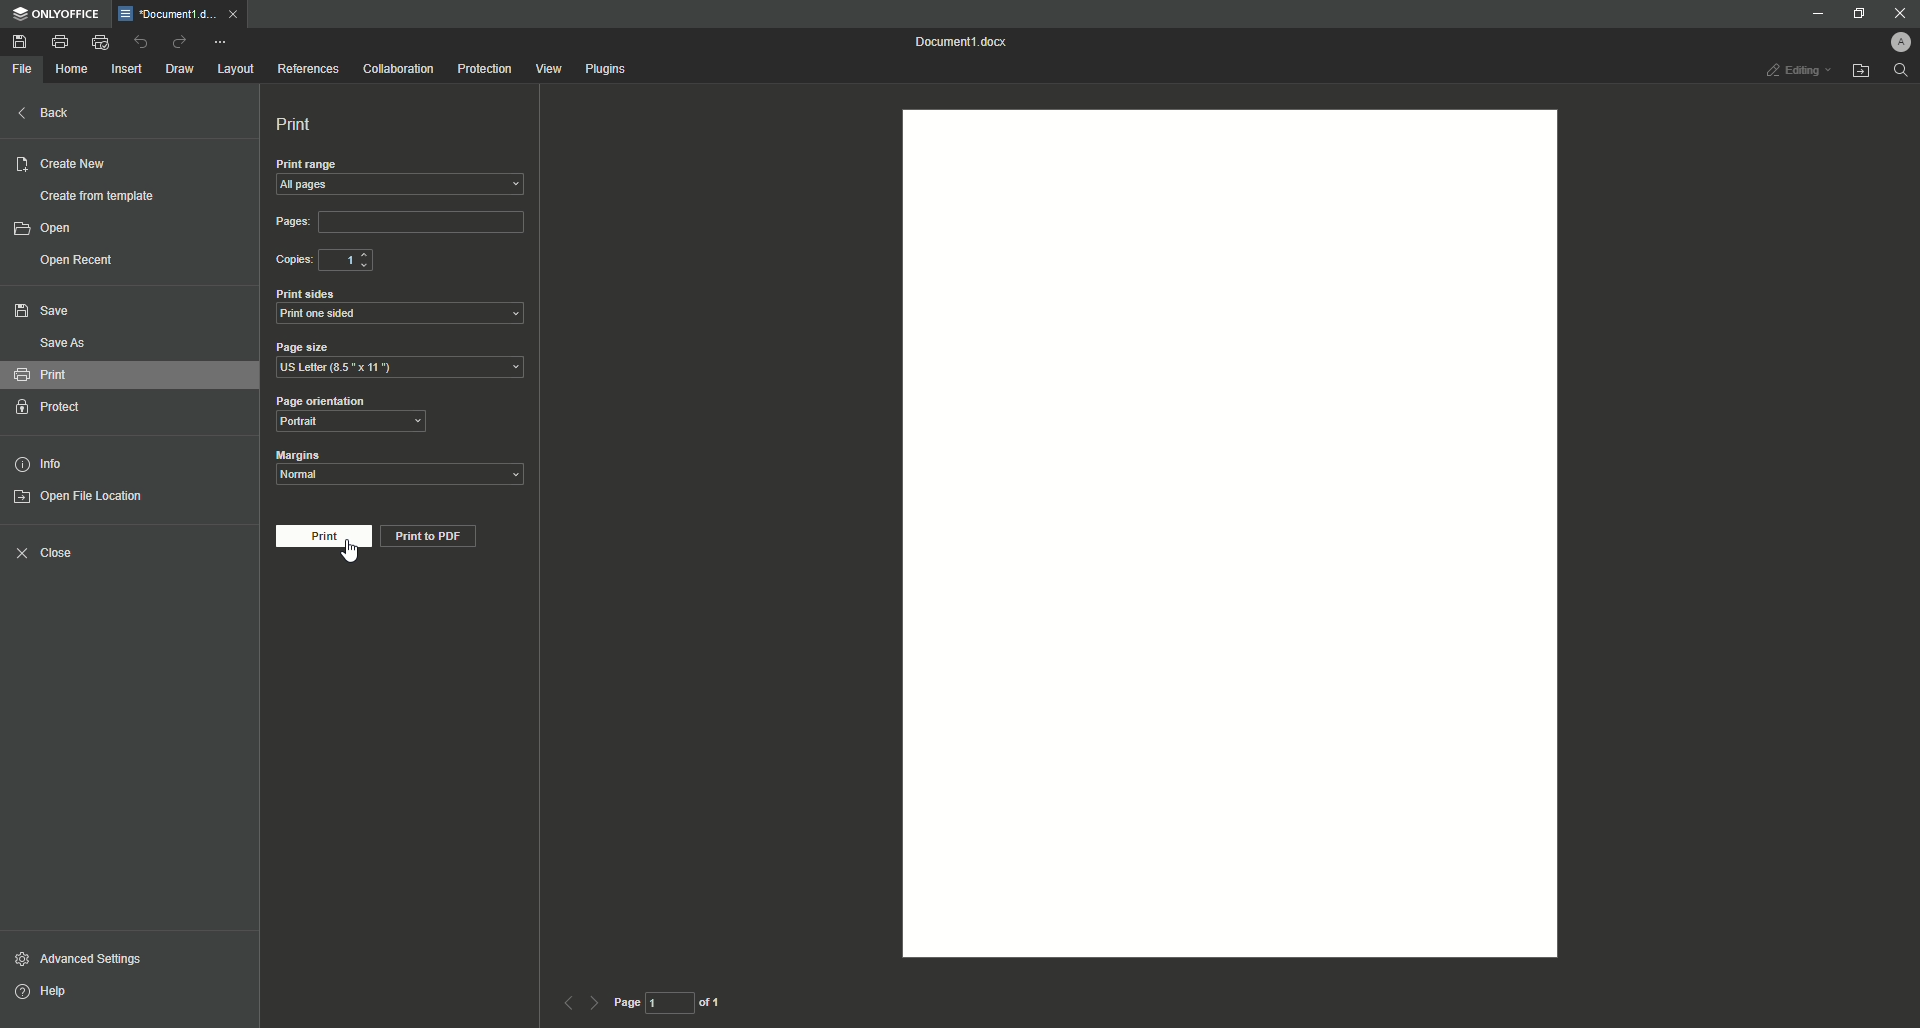 The width and height of the screenshot is (1920, 1028). What do you see at coordinates (1899, 14) in the screenshot?
I see `Close` at bounding box center [1899, 14].